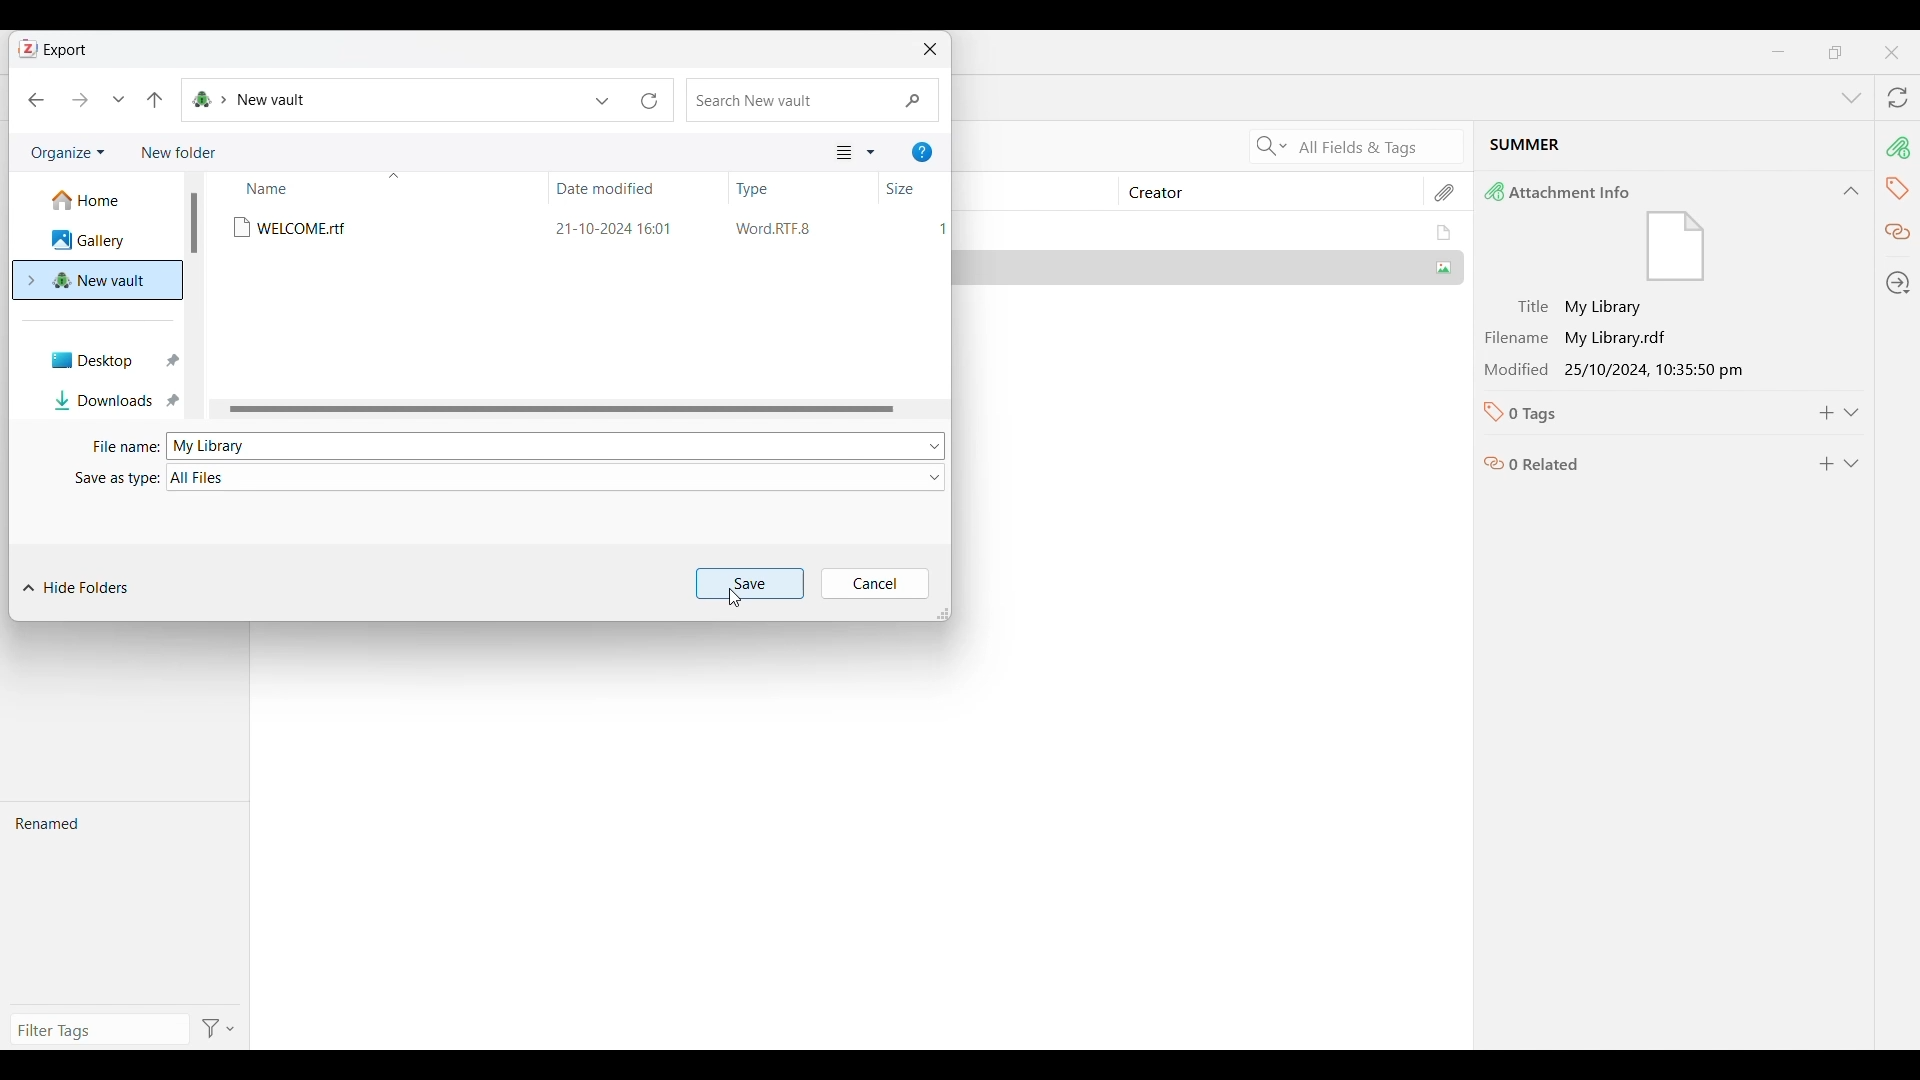  Describe the element at coordinates (179, 153) in the screenshot. I see `Add new folder` at that location.